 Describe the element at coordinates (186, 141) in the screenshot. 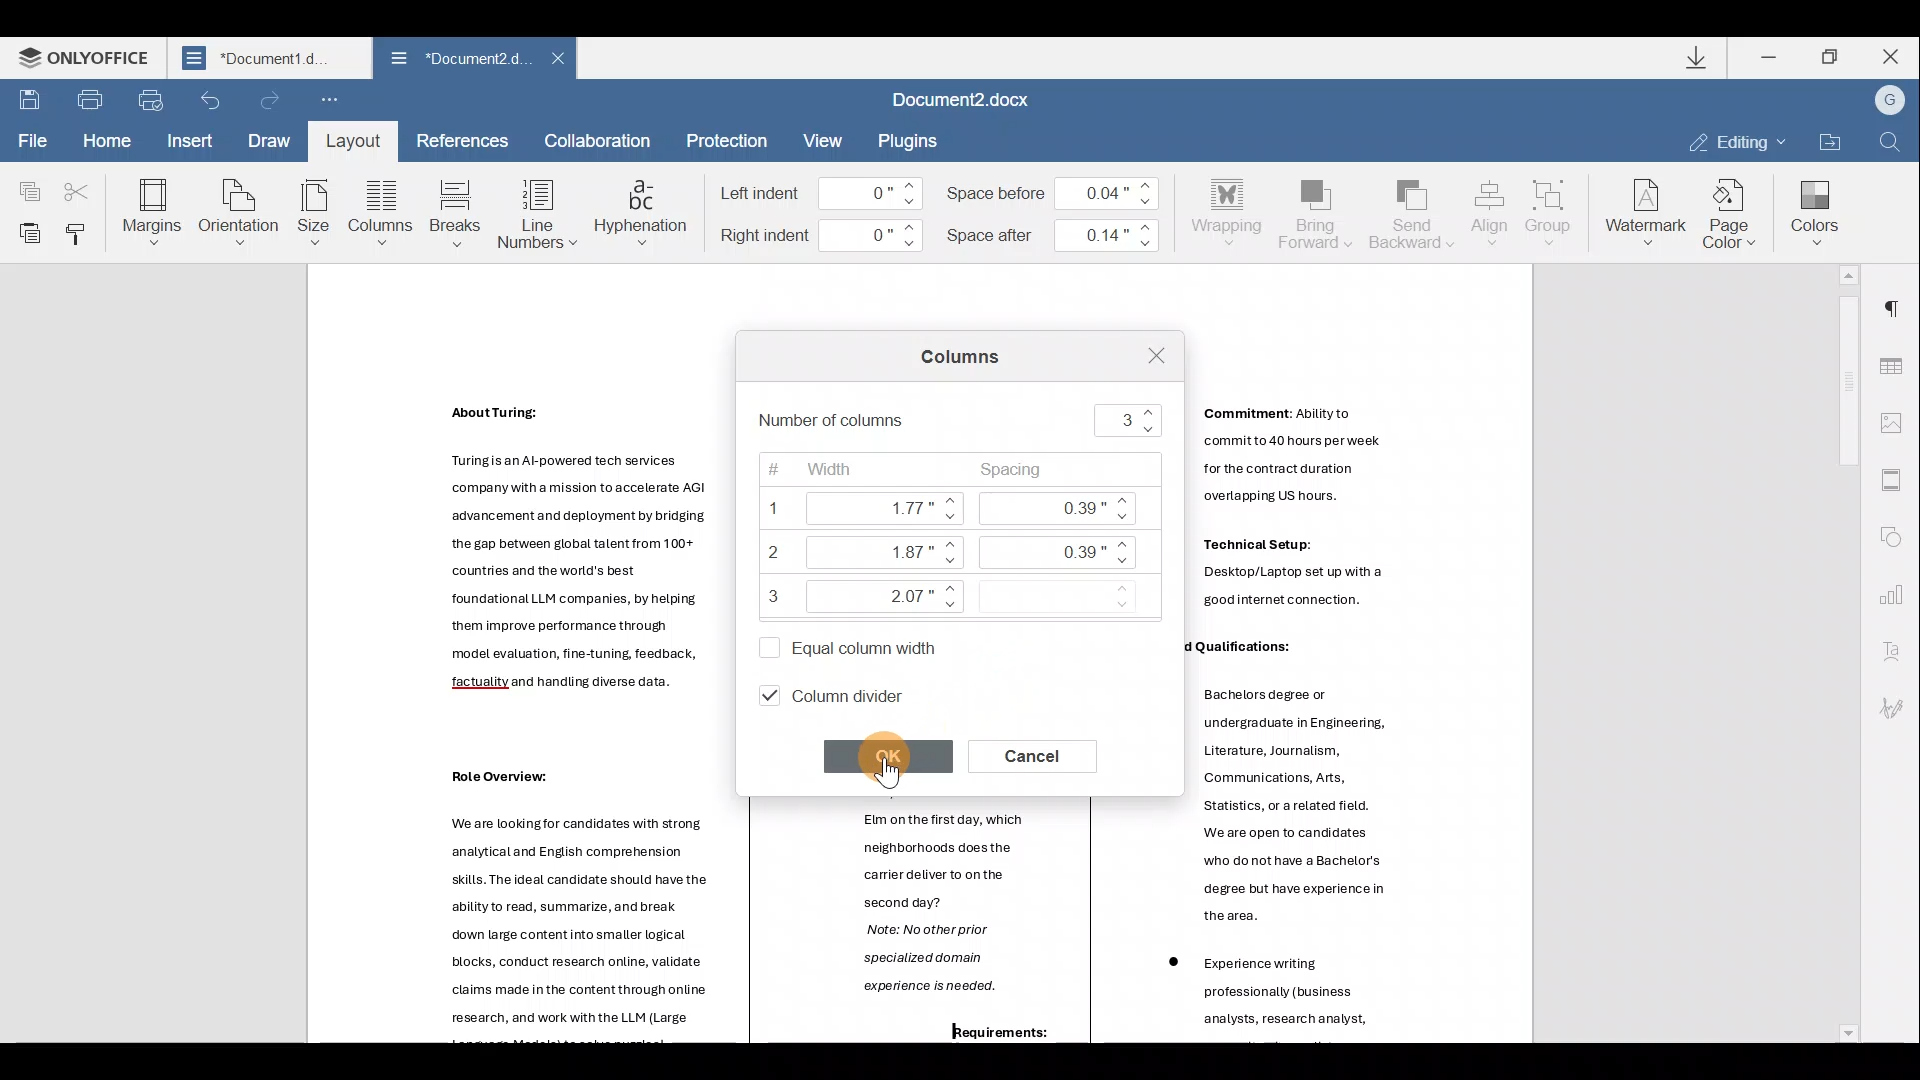

I see `Insert` at that location.